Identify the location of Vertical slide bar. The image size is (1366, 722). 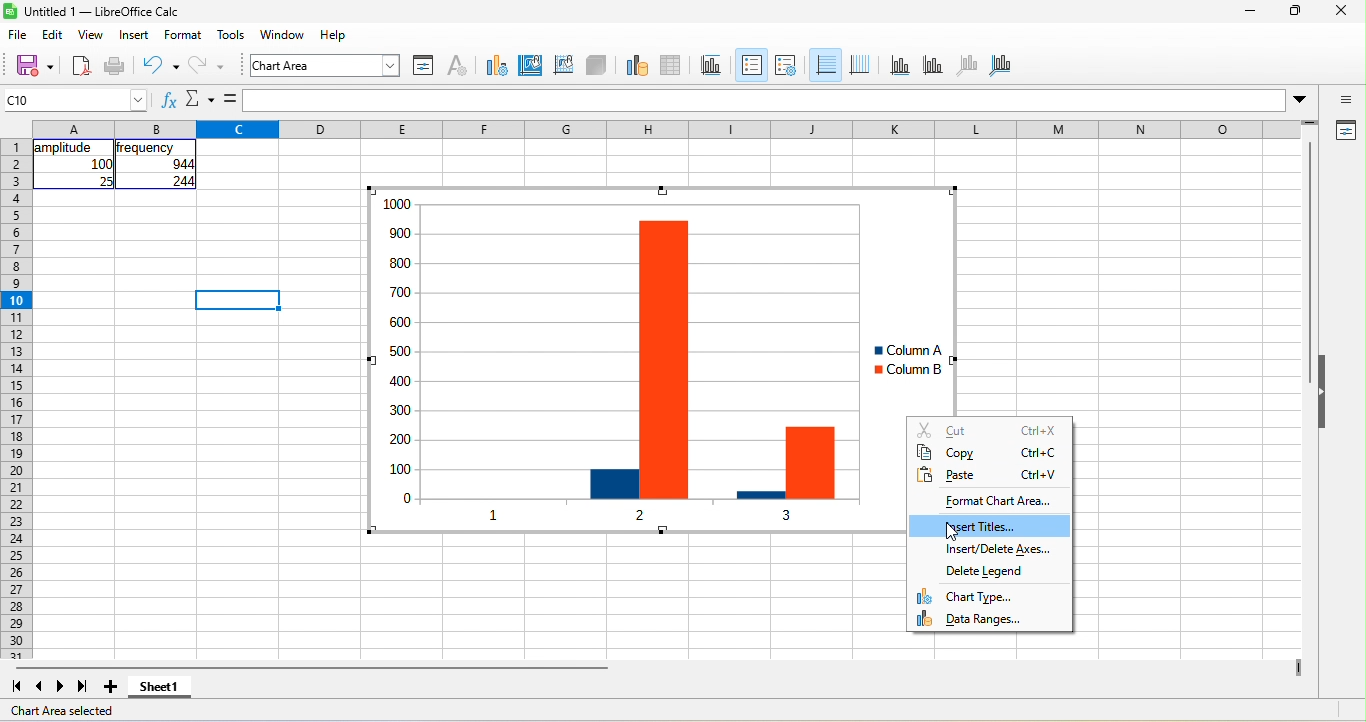
(1309, 262).